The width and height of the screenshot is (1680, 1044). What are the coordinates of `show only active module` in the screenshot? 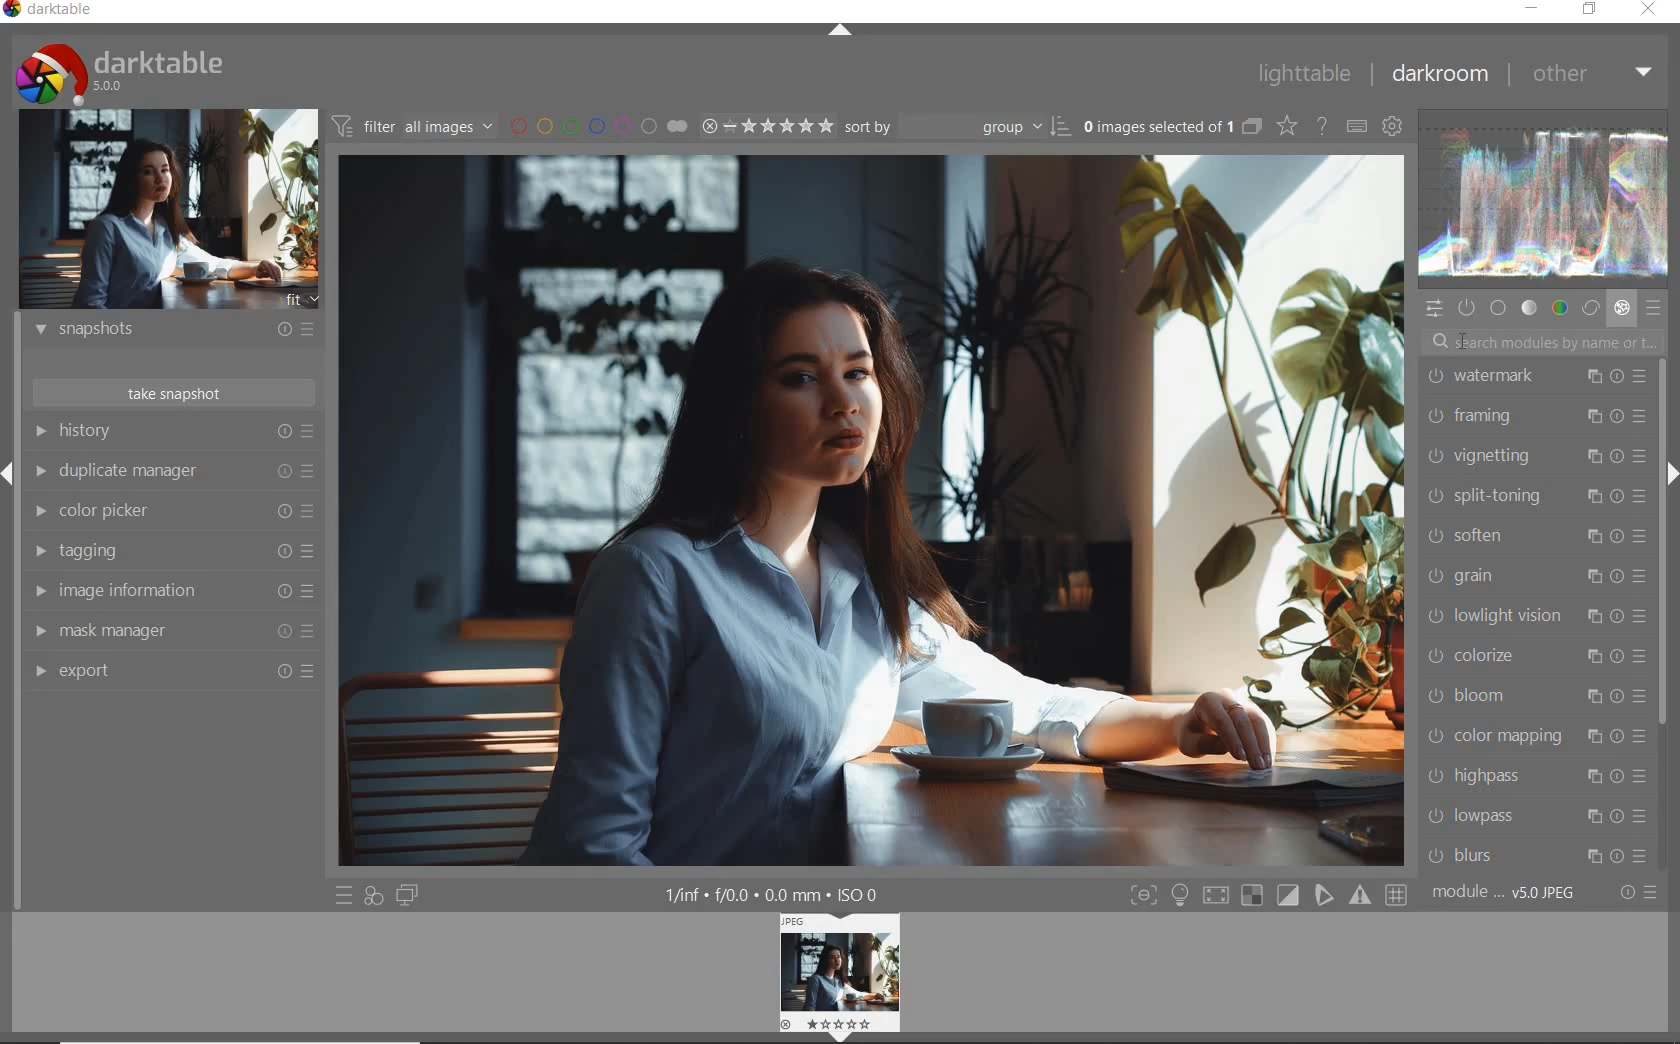 It's located at (1468, 307).